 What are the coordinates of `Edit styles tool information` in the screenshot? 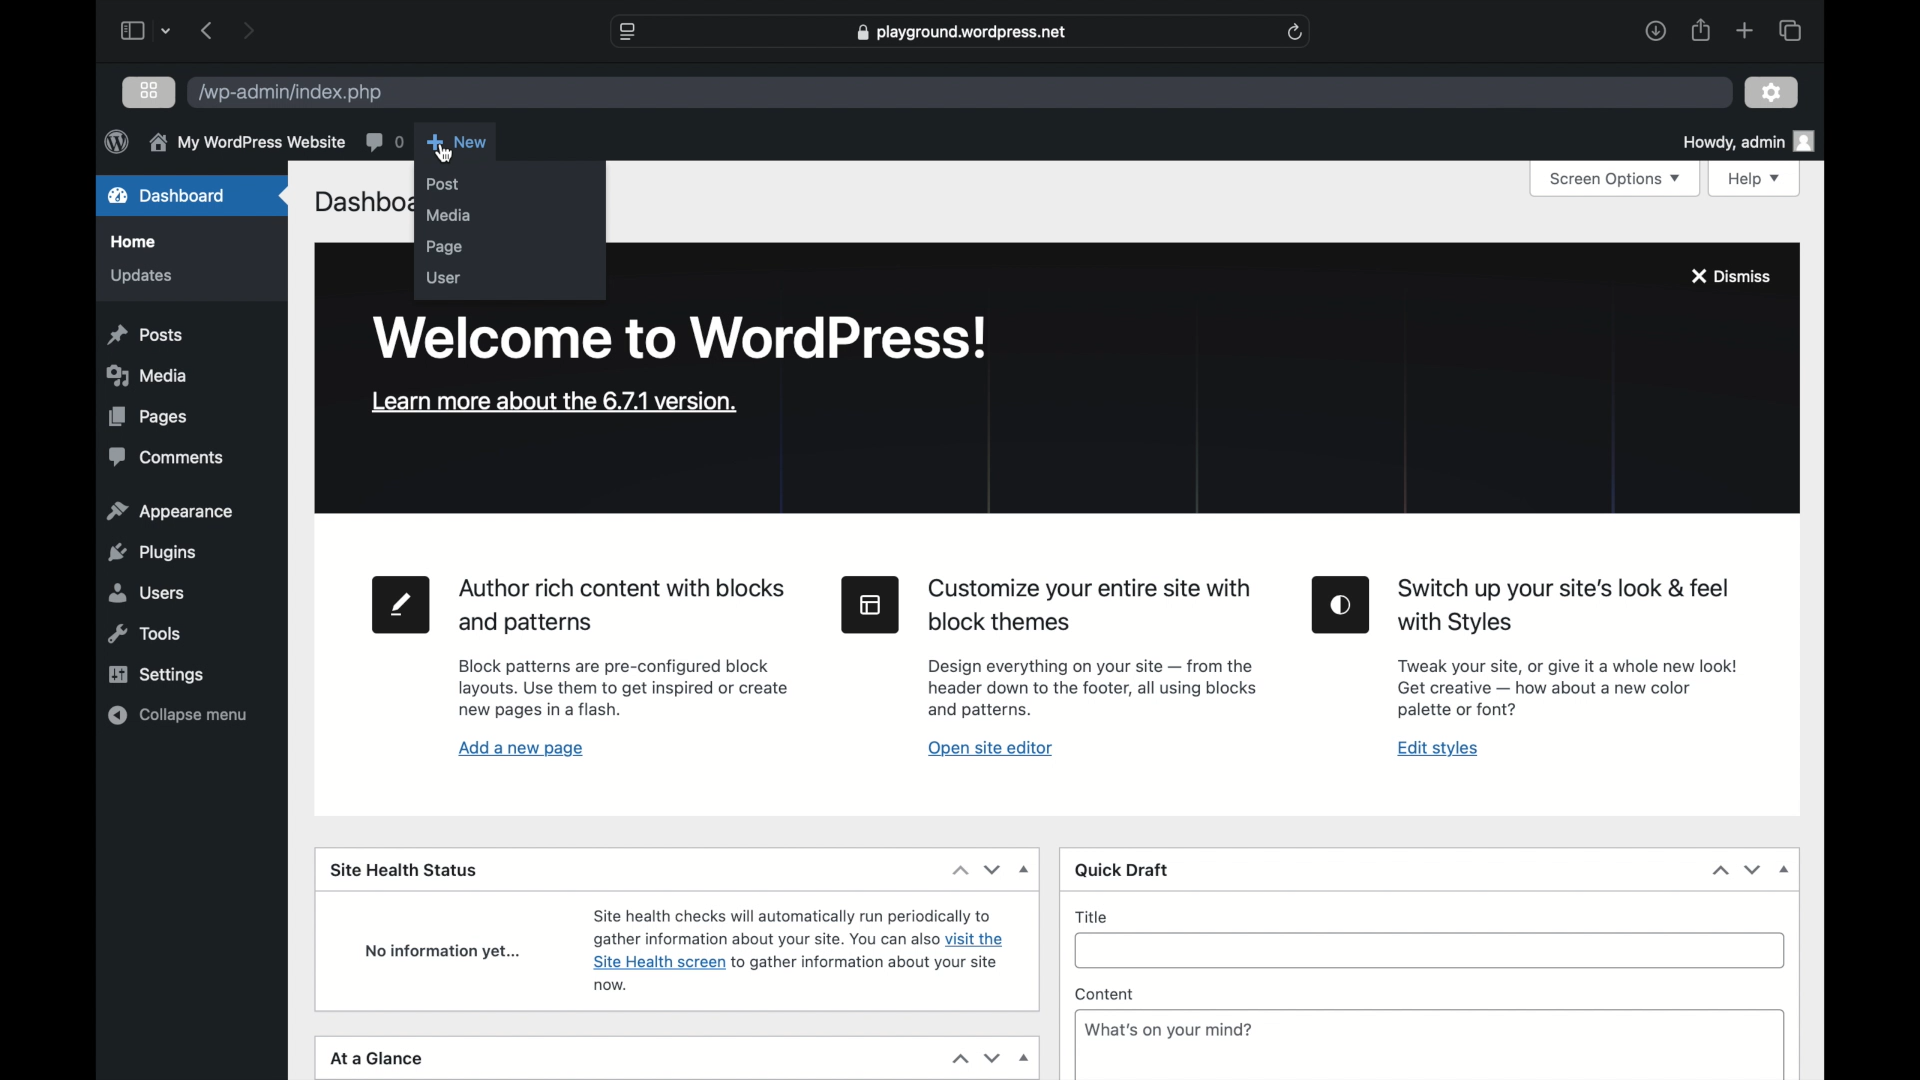 It's located at (1567, 688).